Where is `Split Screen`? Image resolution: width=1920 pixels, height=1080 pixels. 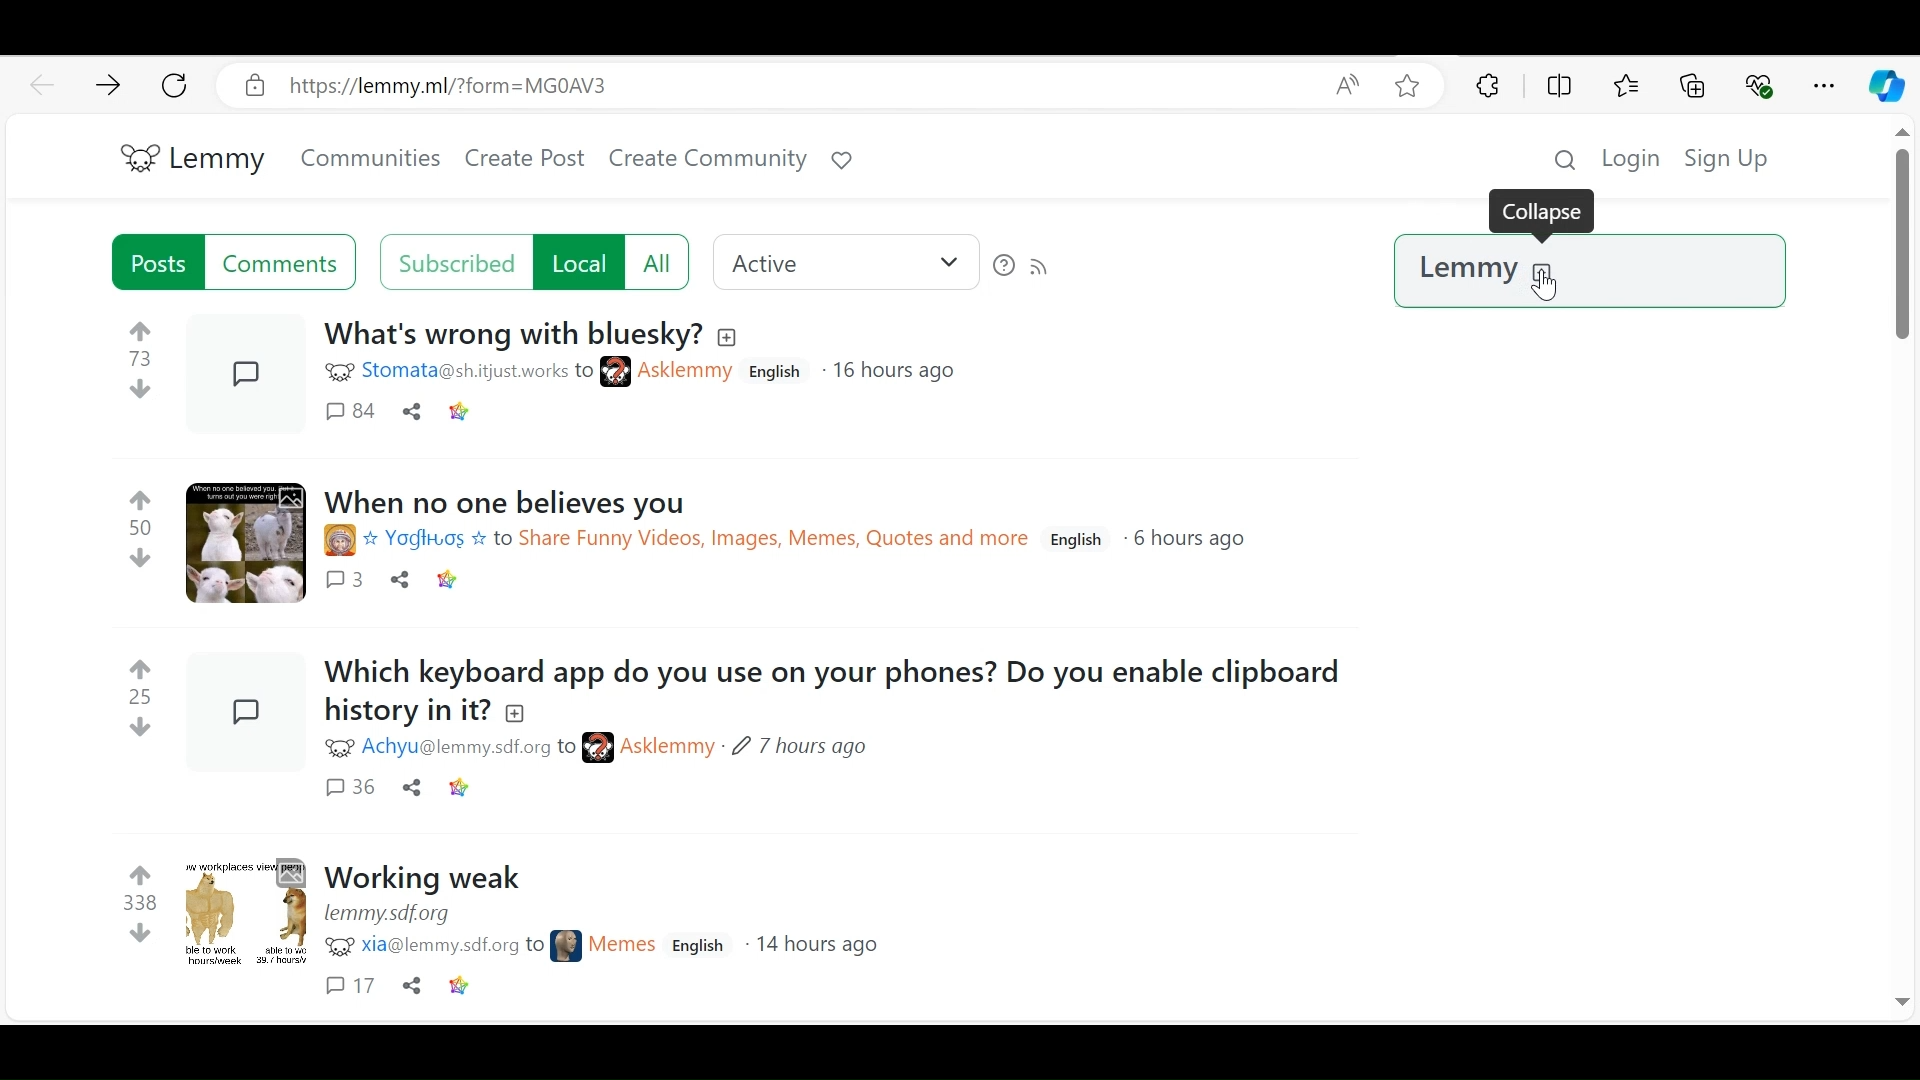
Split Screen is located at coordinates (1562, 84).